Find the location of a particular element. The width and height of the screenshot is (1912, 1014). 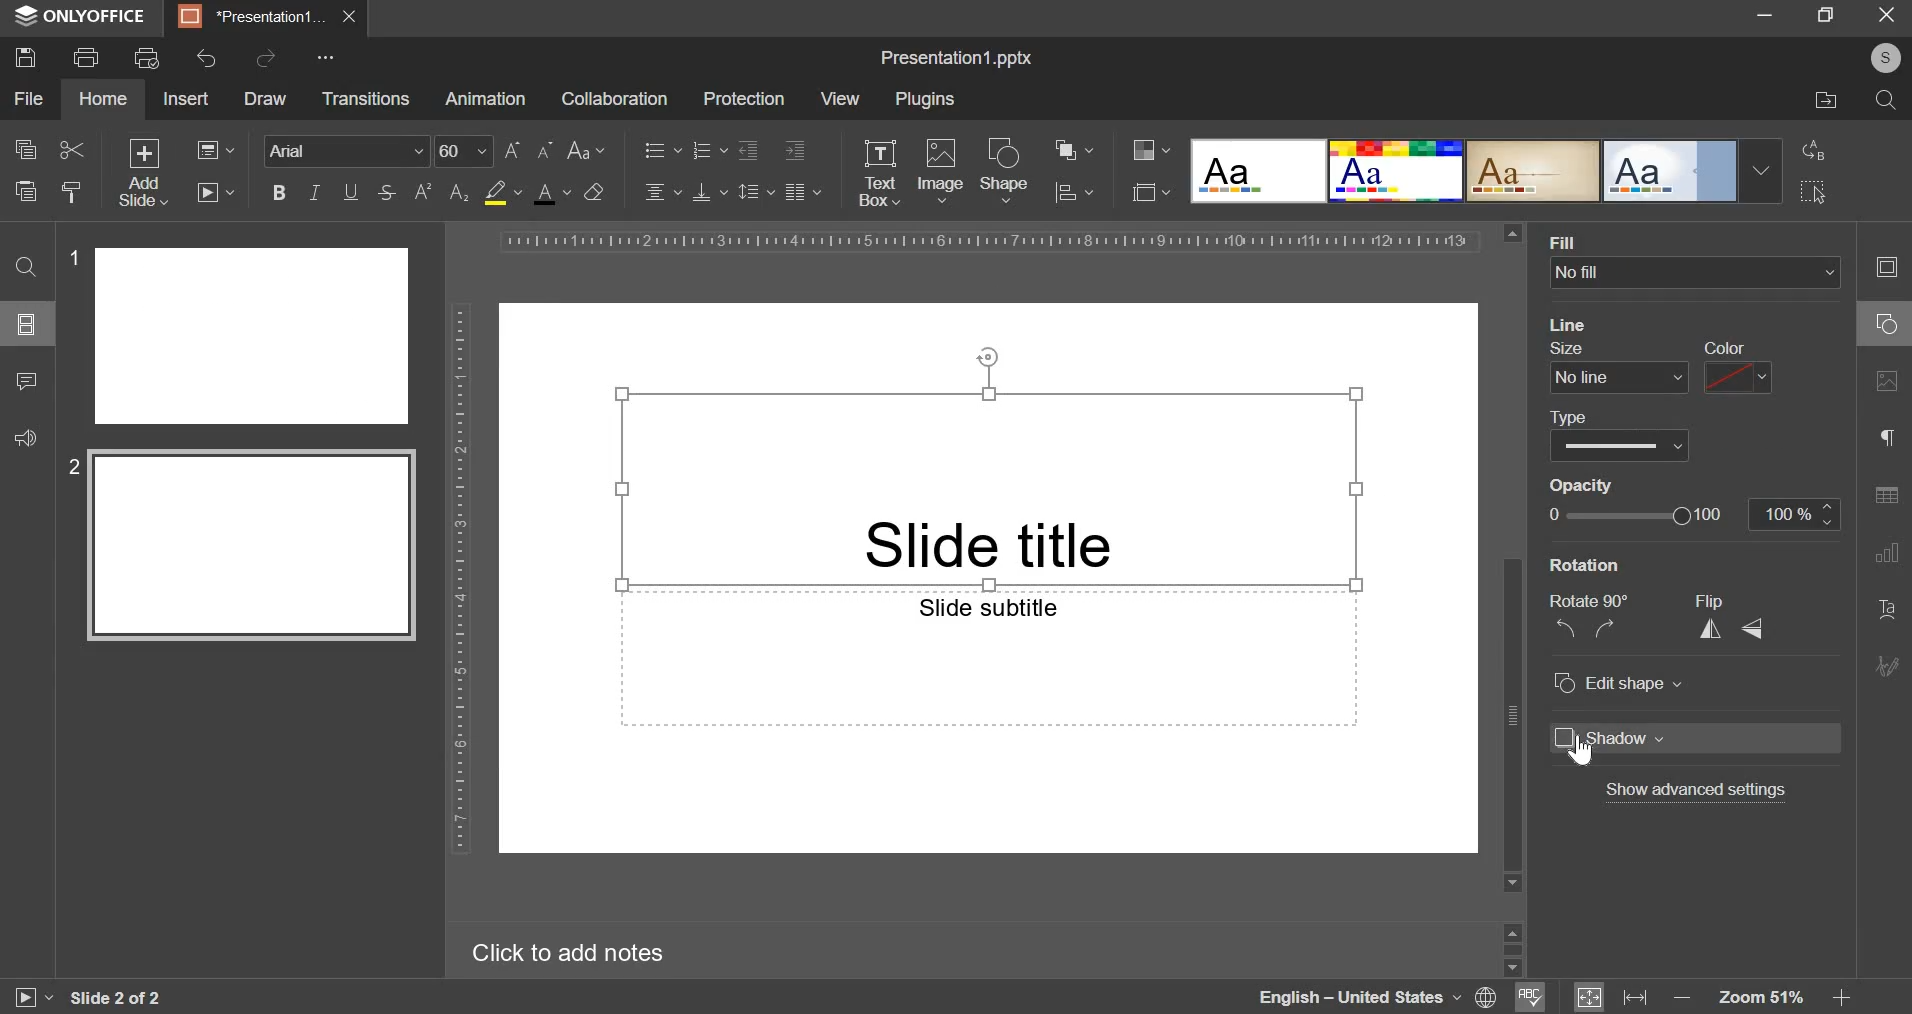

home is located at coordinates (102, 99).